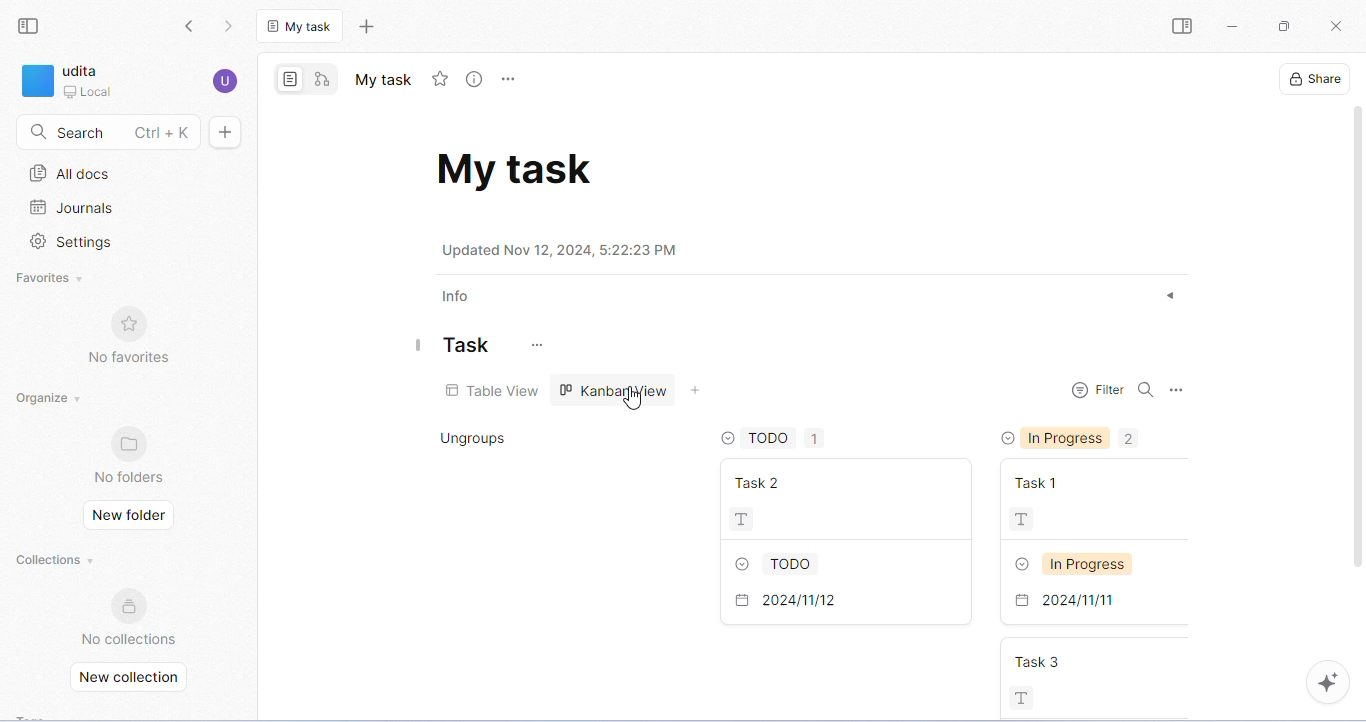  Describe the element at coordinates (301, 25) in the screenshot. I see `tab` at that location.